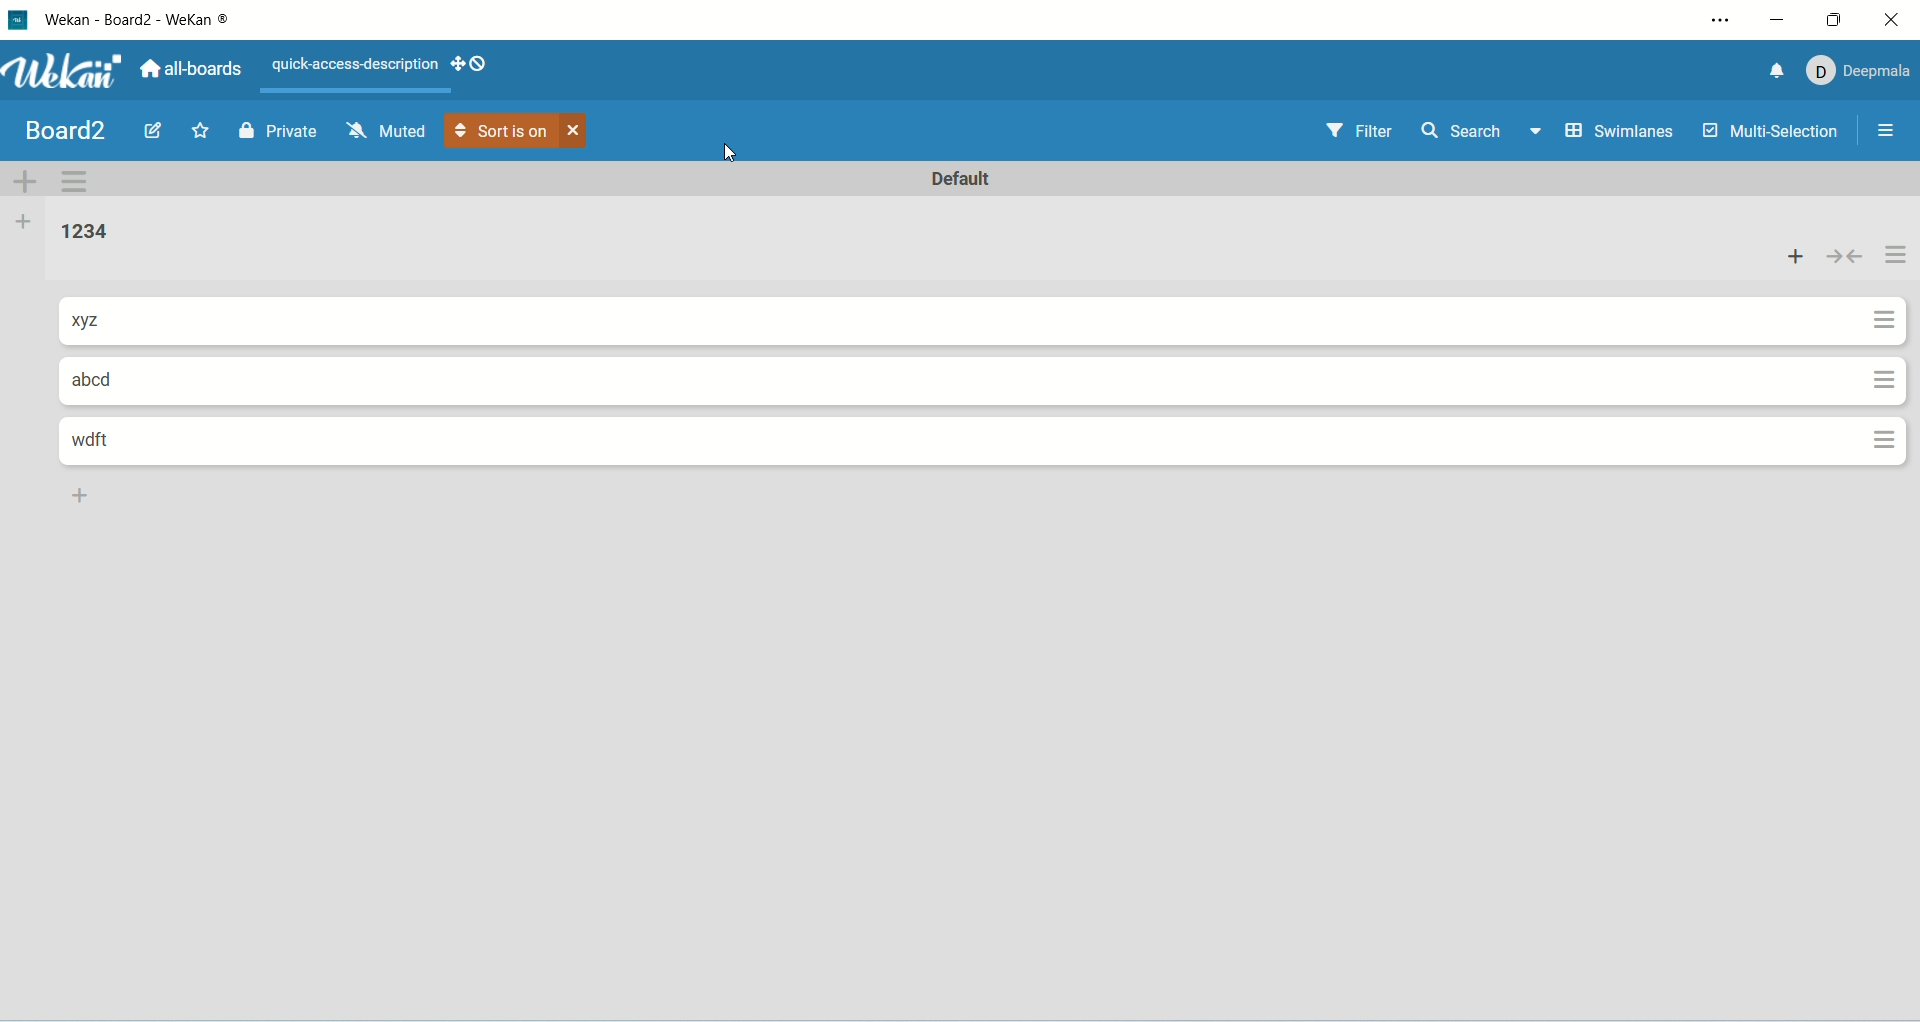 This screenshot has height=1022, width=1920. What do you see at coordinates (1366, 129) in the screenshot?
I see `filter` at bounding box center [1366, 129].